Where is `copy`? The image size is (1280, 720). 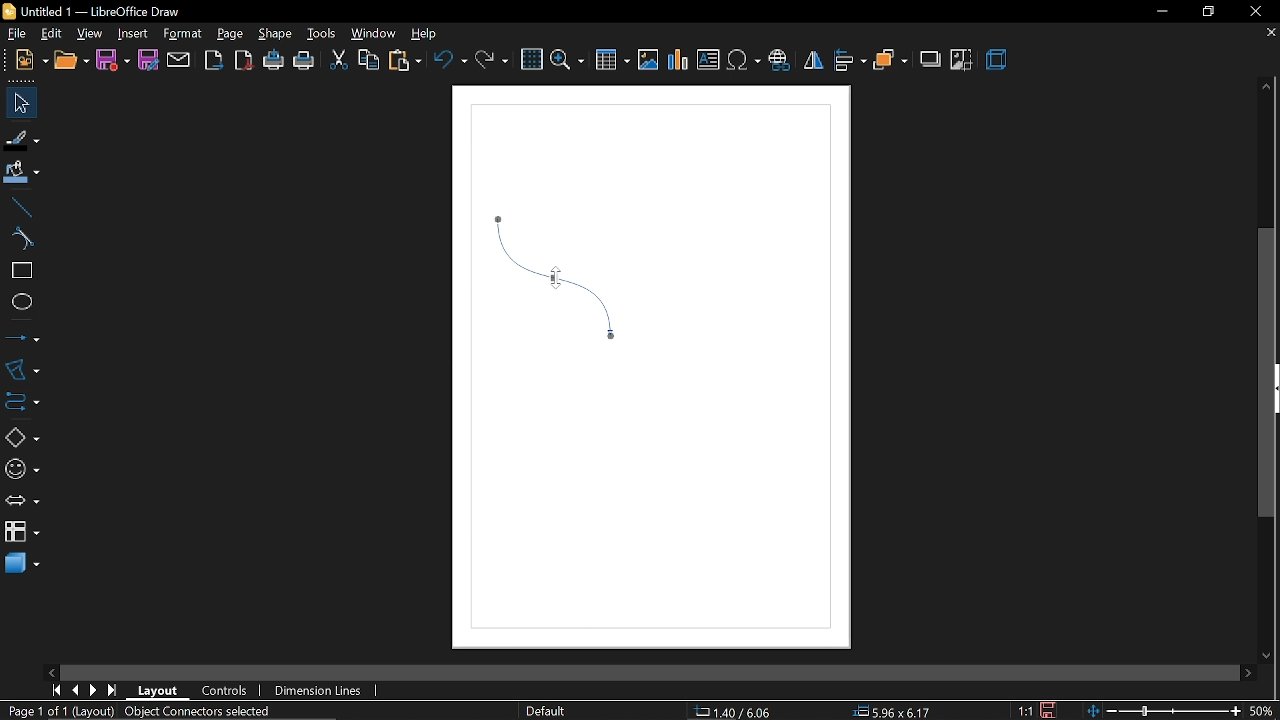 copy is located at coordinates (367, 62).